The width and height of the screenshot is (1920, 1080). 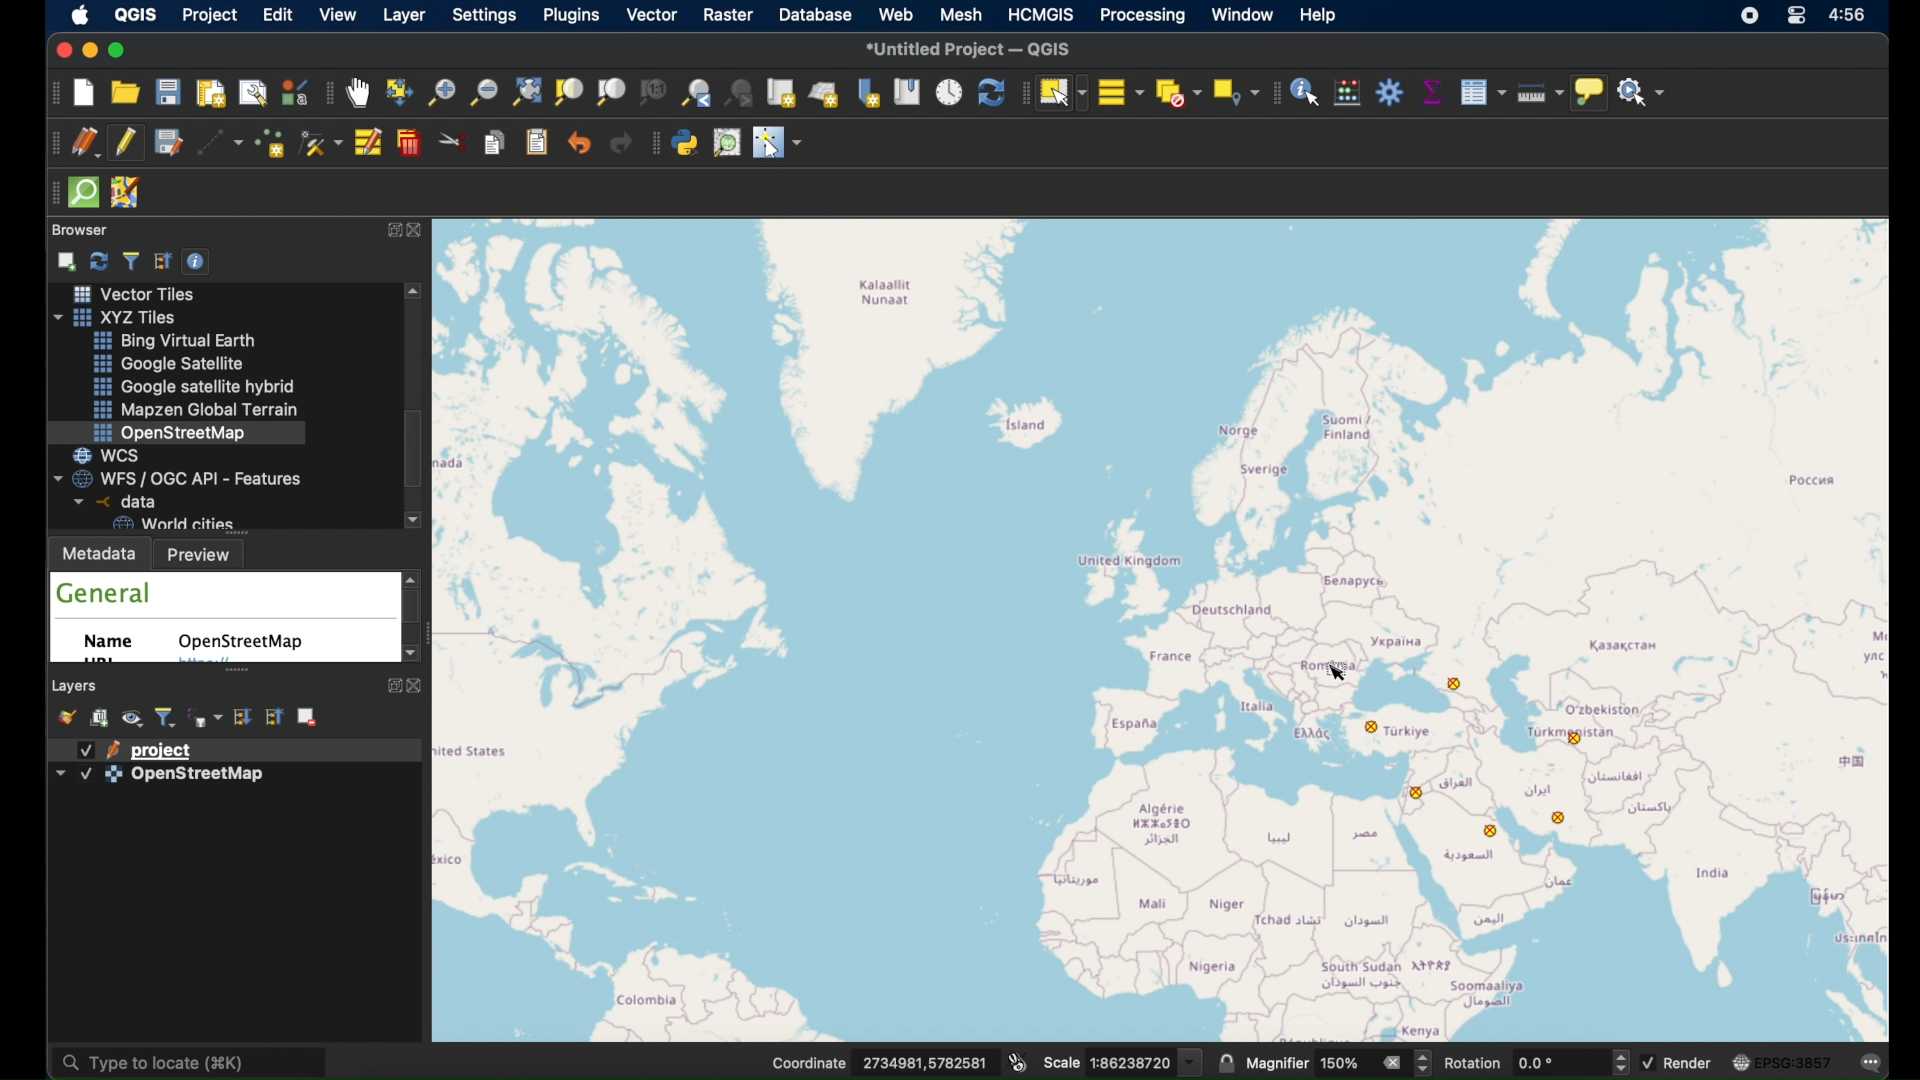 I want to click on python console, so click(x=687, y=142).